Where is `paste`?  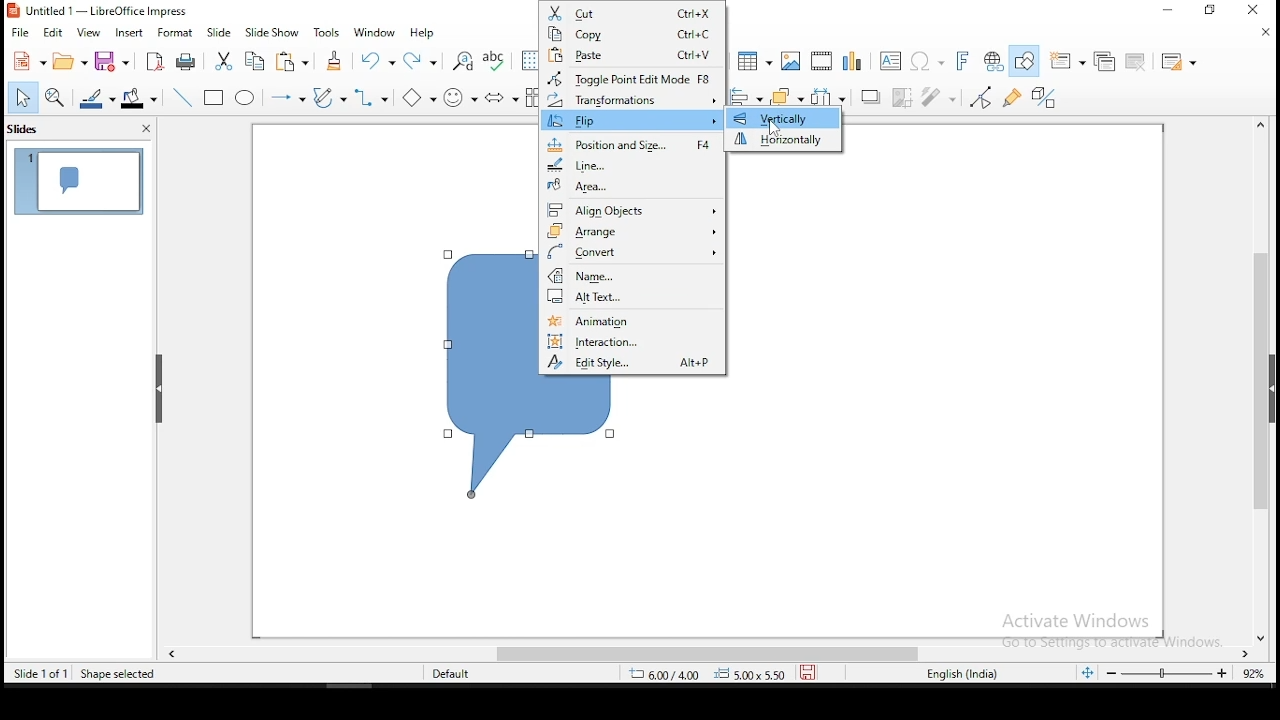 paste is located at coordinates (635, 57).